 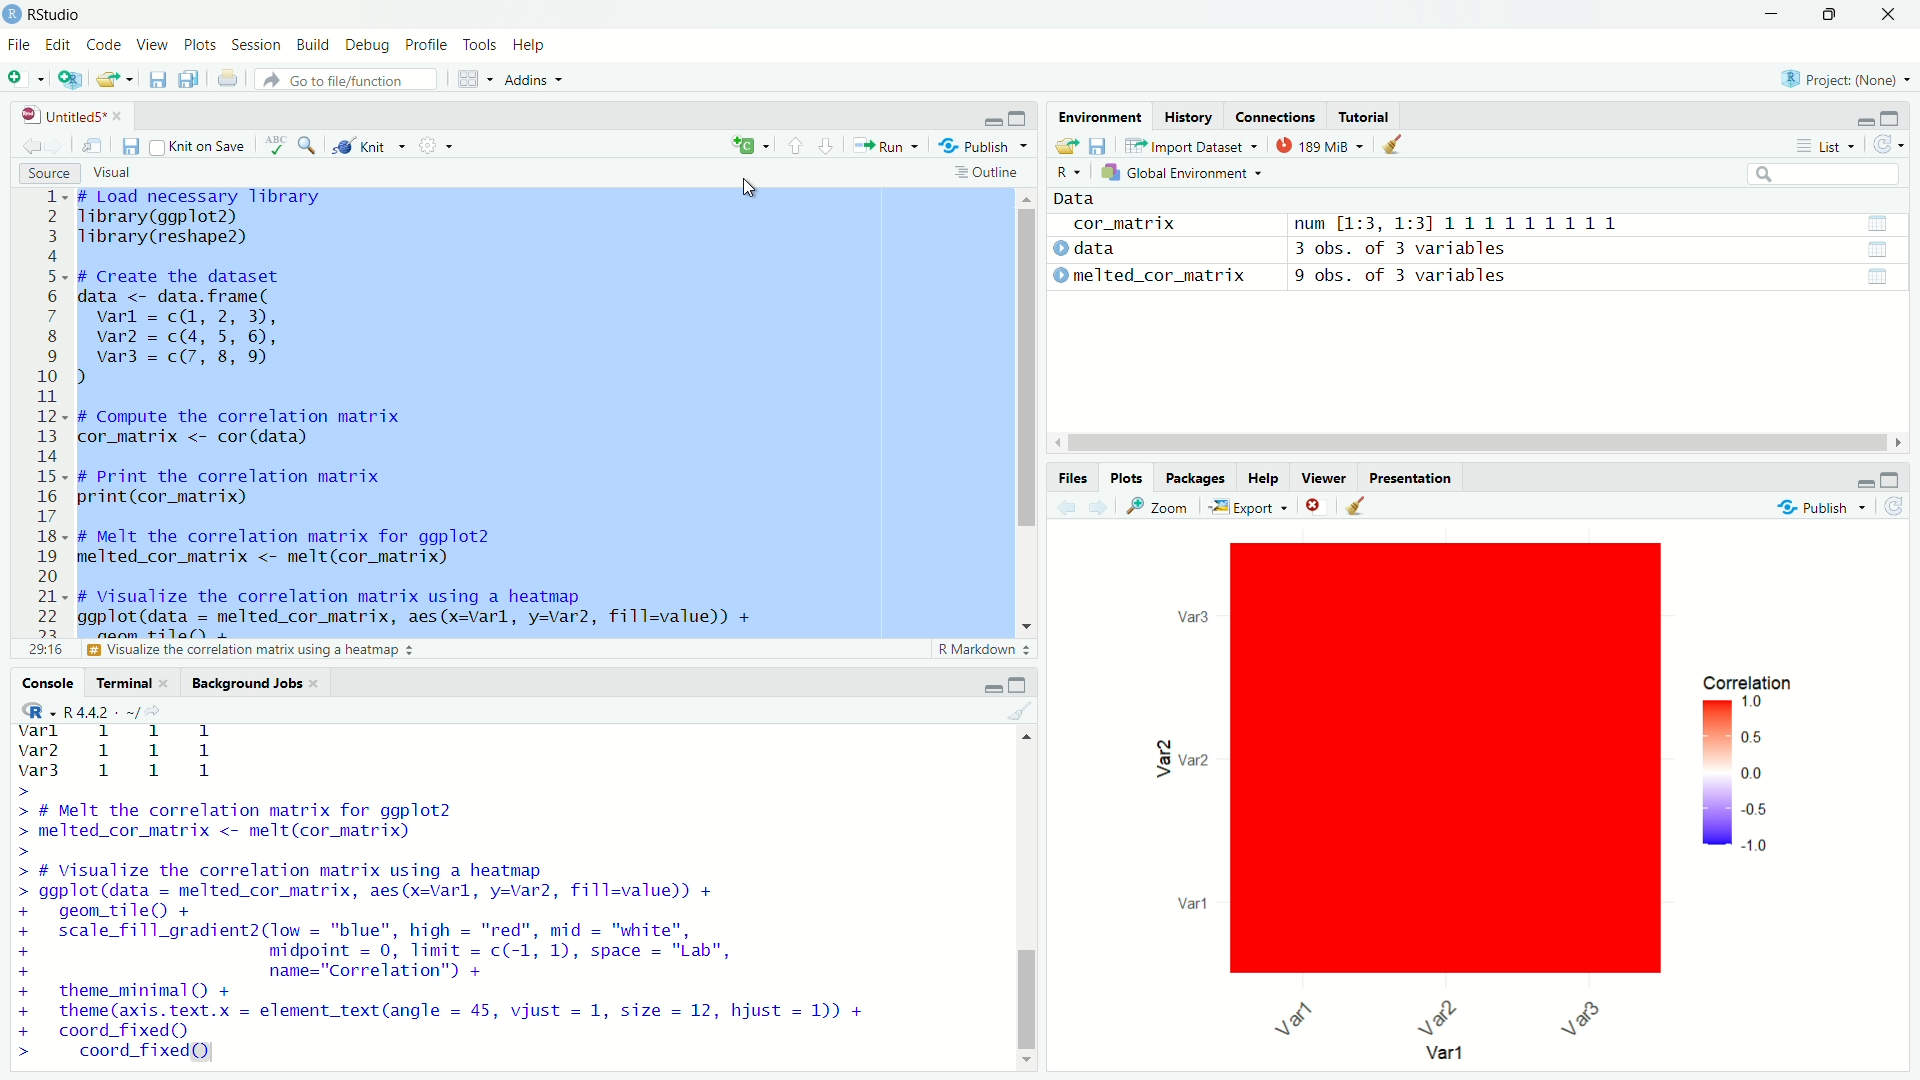 What do you see at coordinates (1466, 801) in the screenshot?
I see `plot` at bounding box center [1466, 801].